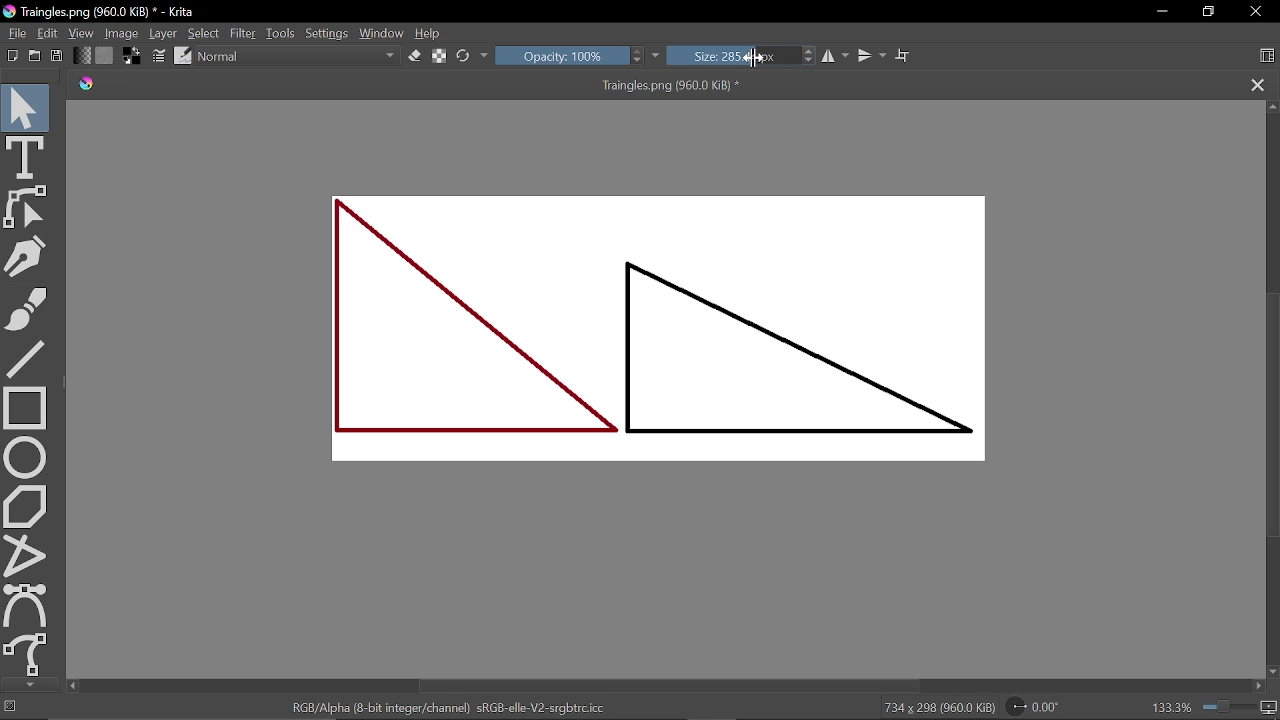  I want to click on Move left, so click(74, 685).